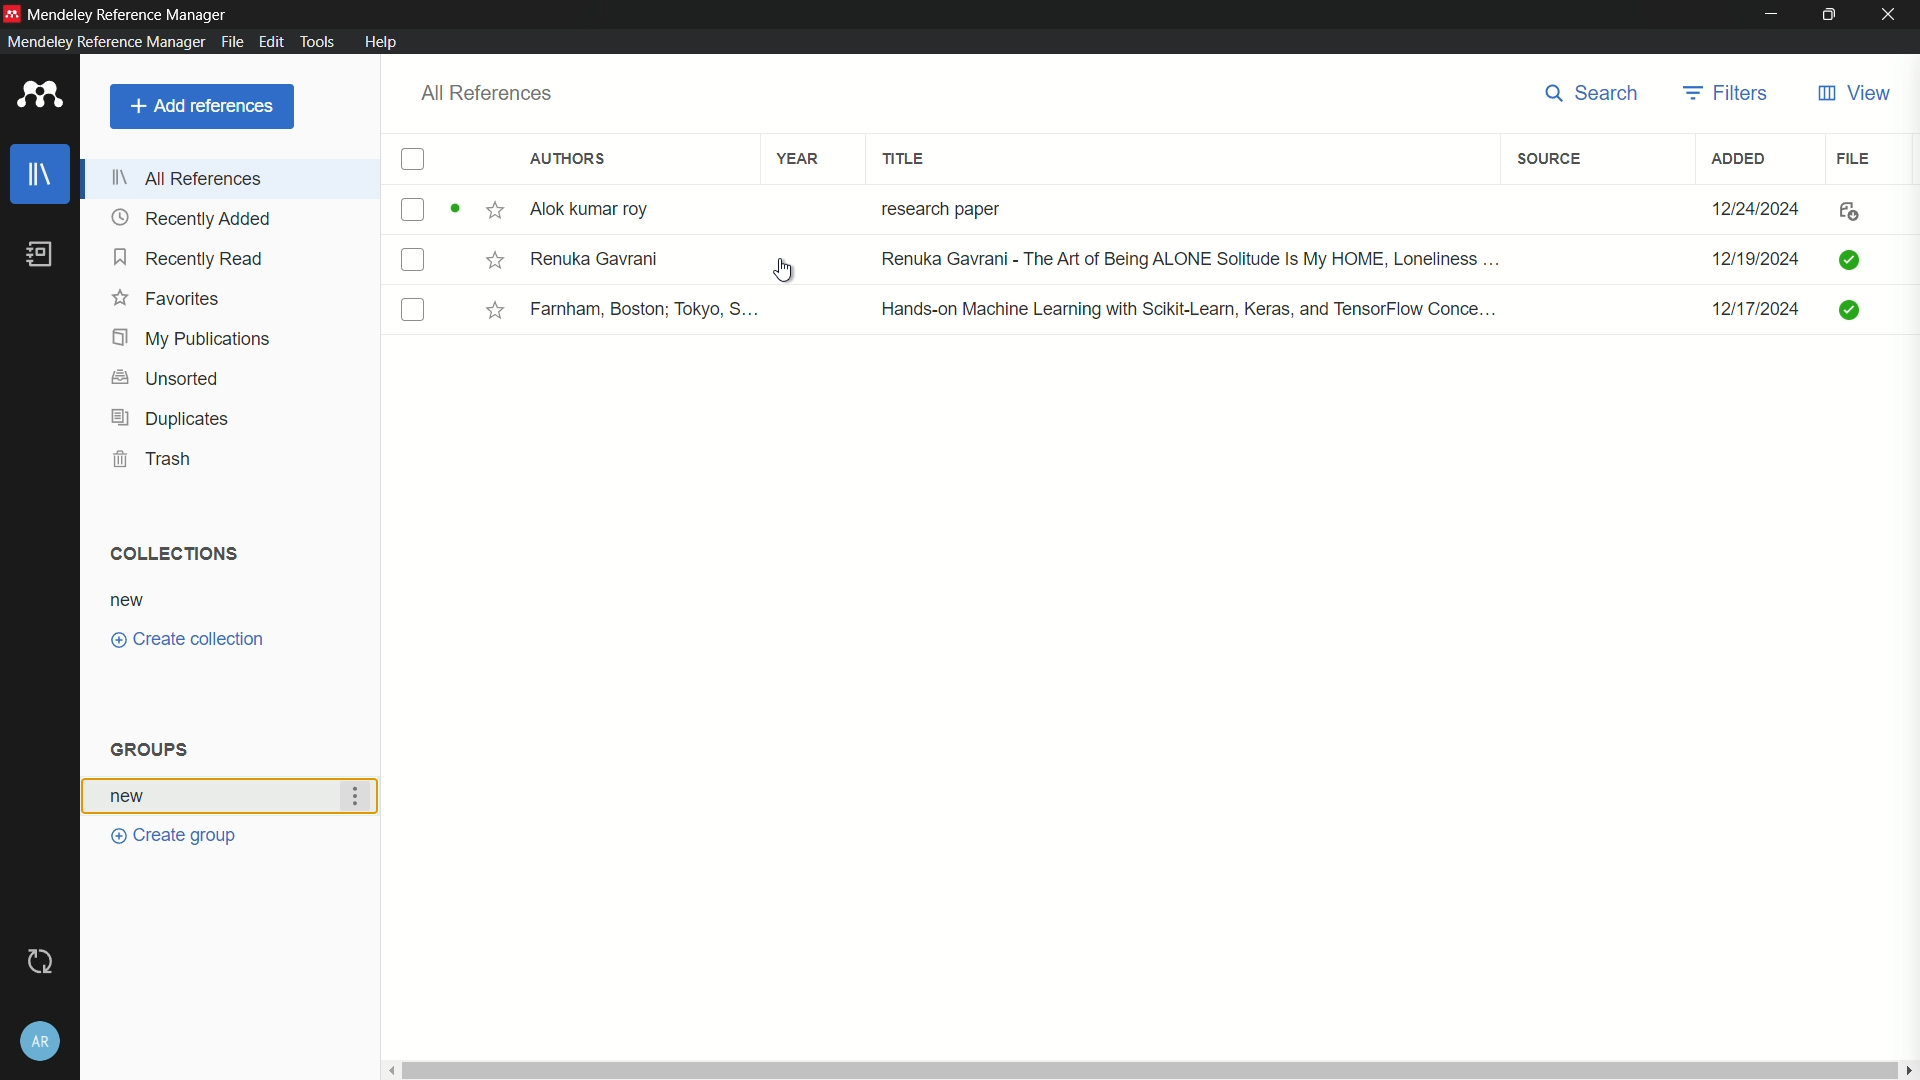 The width and height of the screenshot is (1920, 1080). What do you see at coordinates (1740, 158) in the screenshot?
I see `added` at bounding box center [1740, 158].